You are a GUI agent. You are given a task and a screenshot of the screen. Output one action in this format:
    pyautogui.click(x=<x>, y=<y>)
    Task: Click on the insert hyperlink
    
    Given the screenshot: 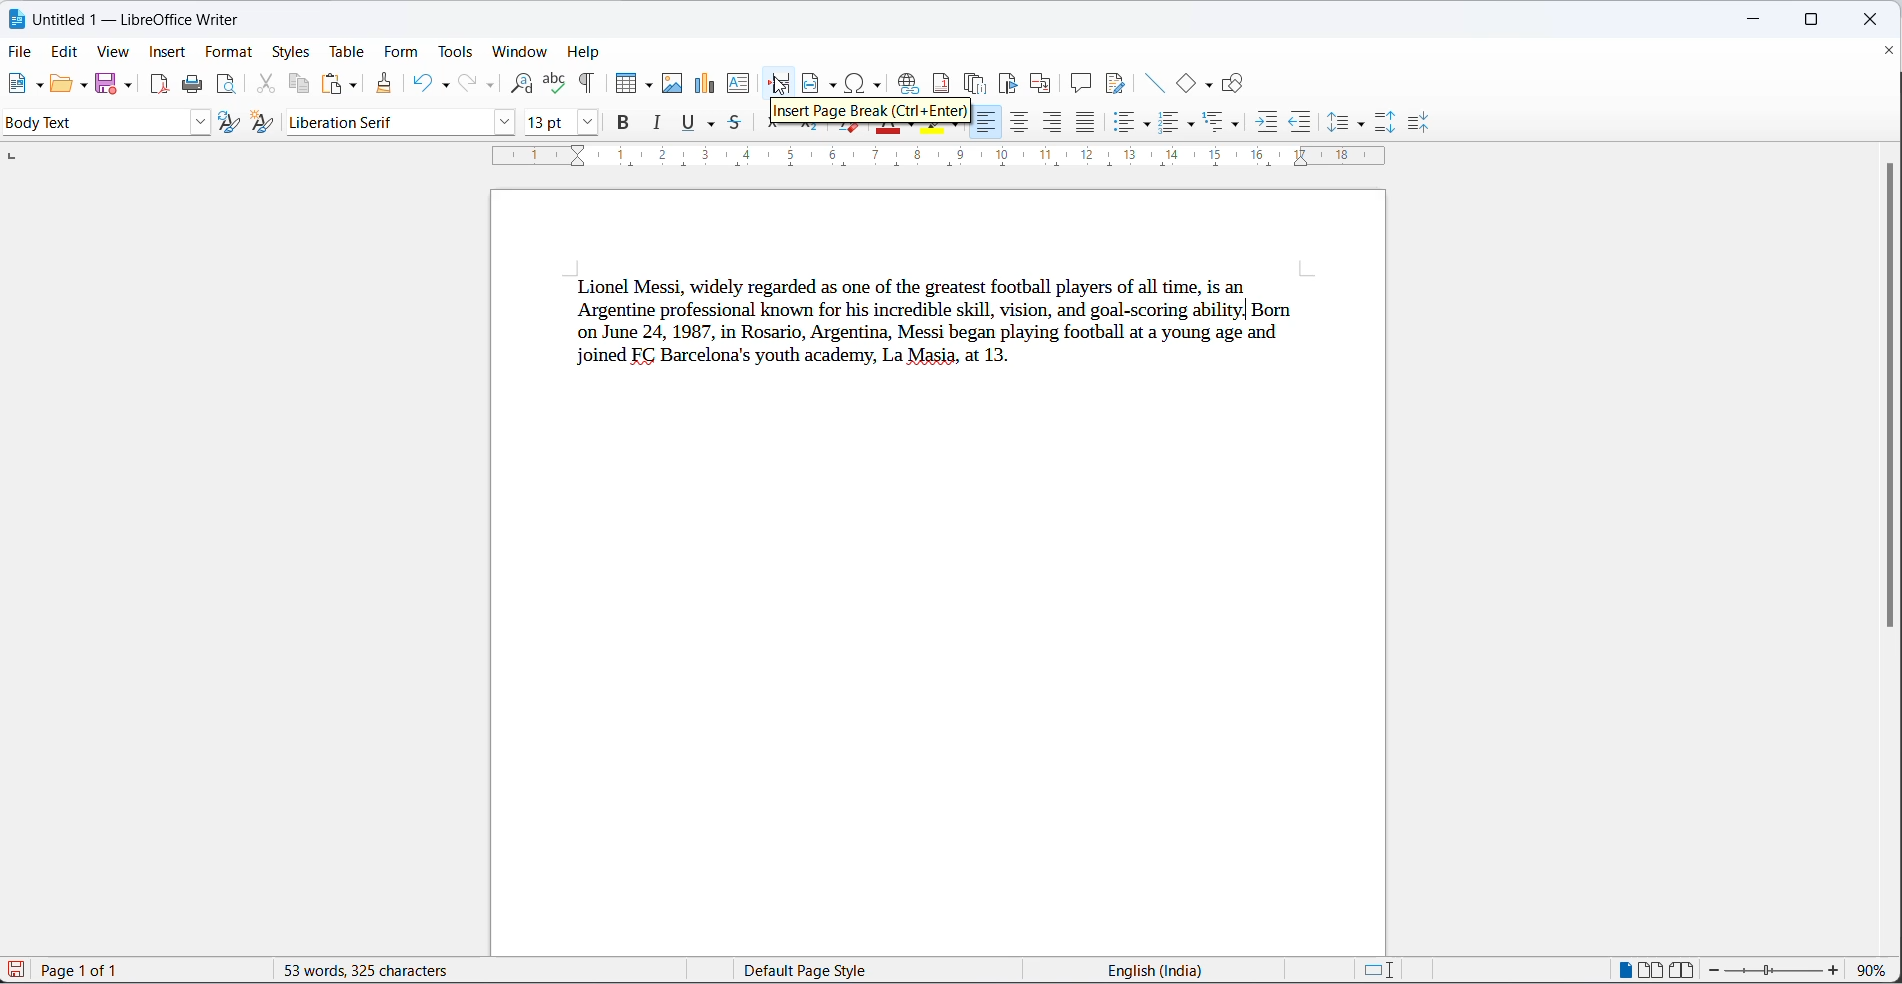 What is the action you would take?
    pyautogui.click(x=906, y=84)
    